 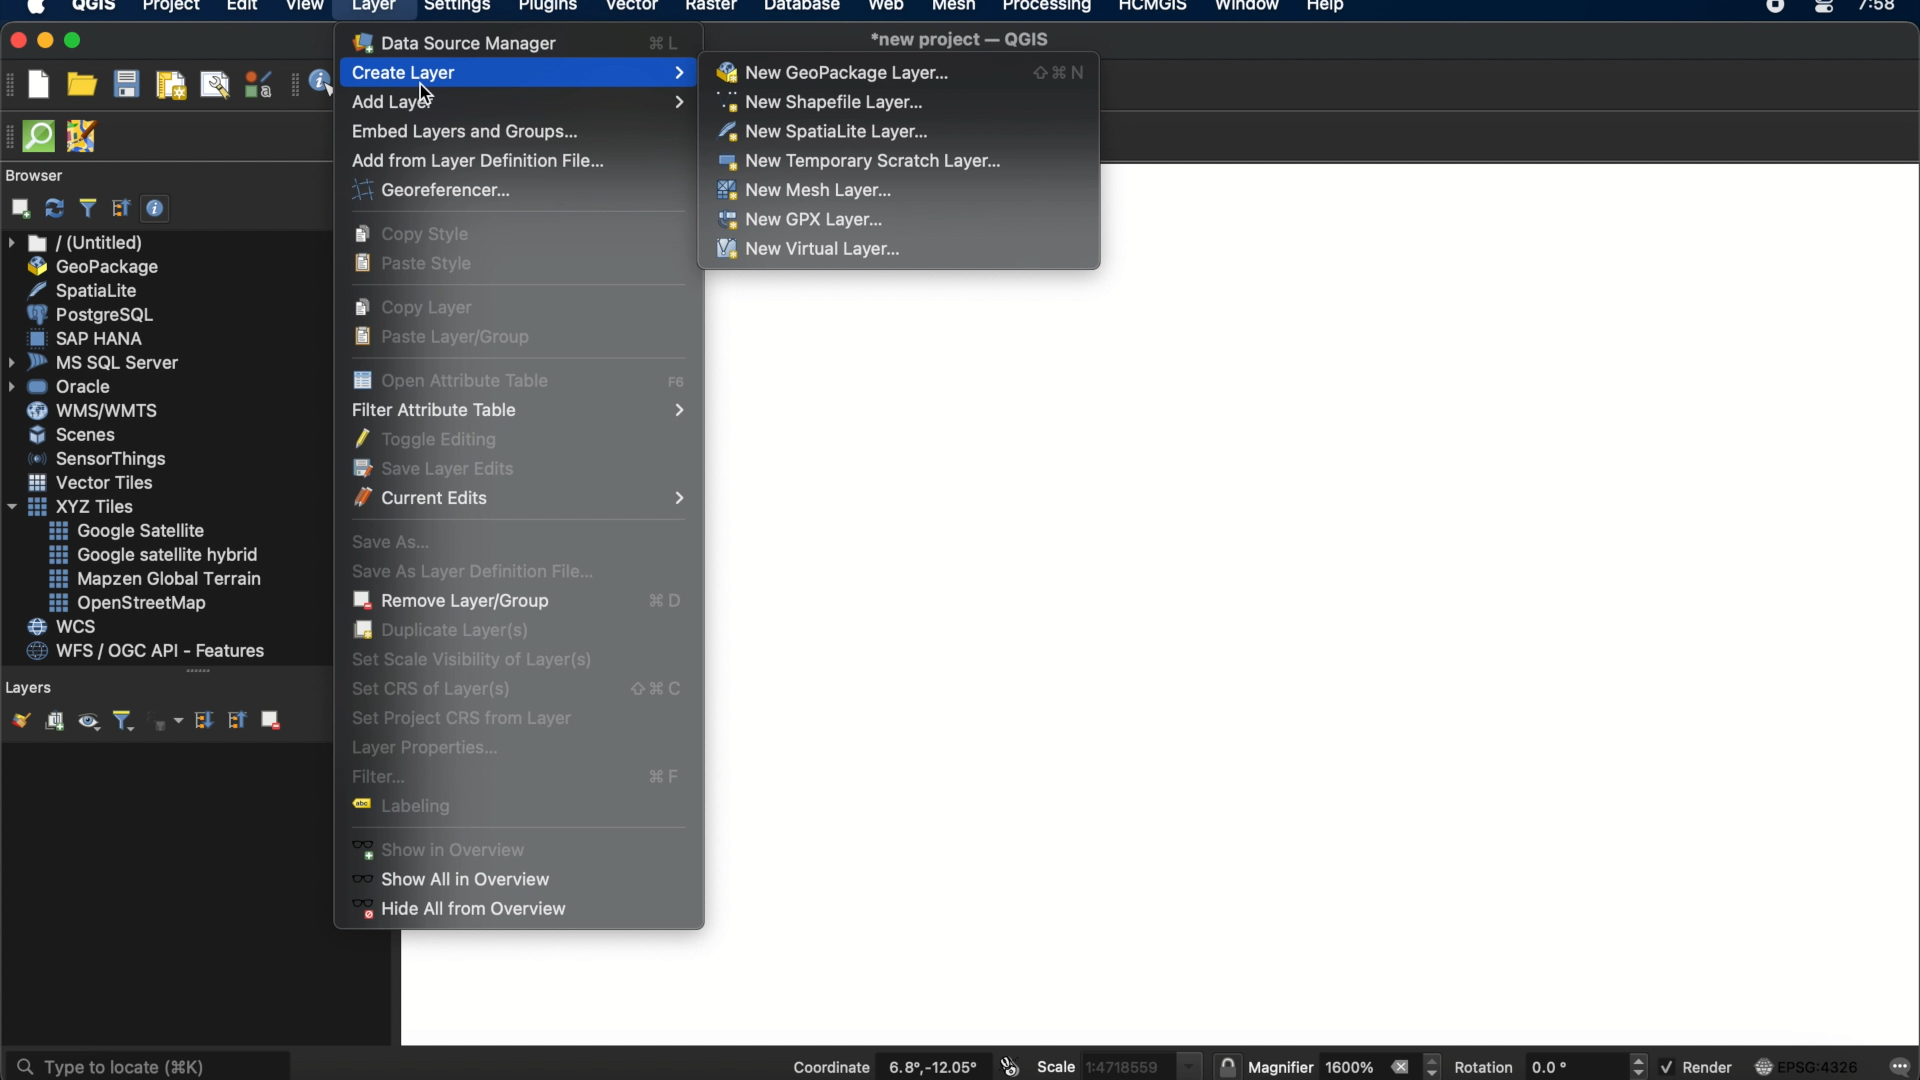 I want to click on save as, so click(x=393, y=540).